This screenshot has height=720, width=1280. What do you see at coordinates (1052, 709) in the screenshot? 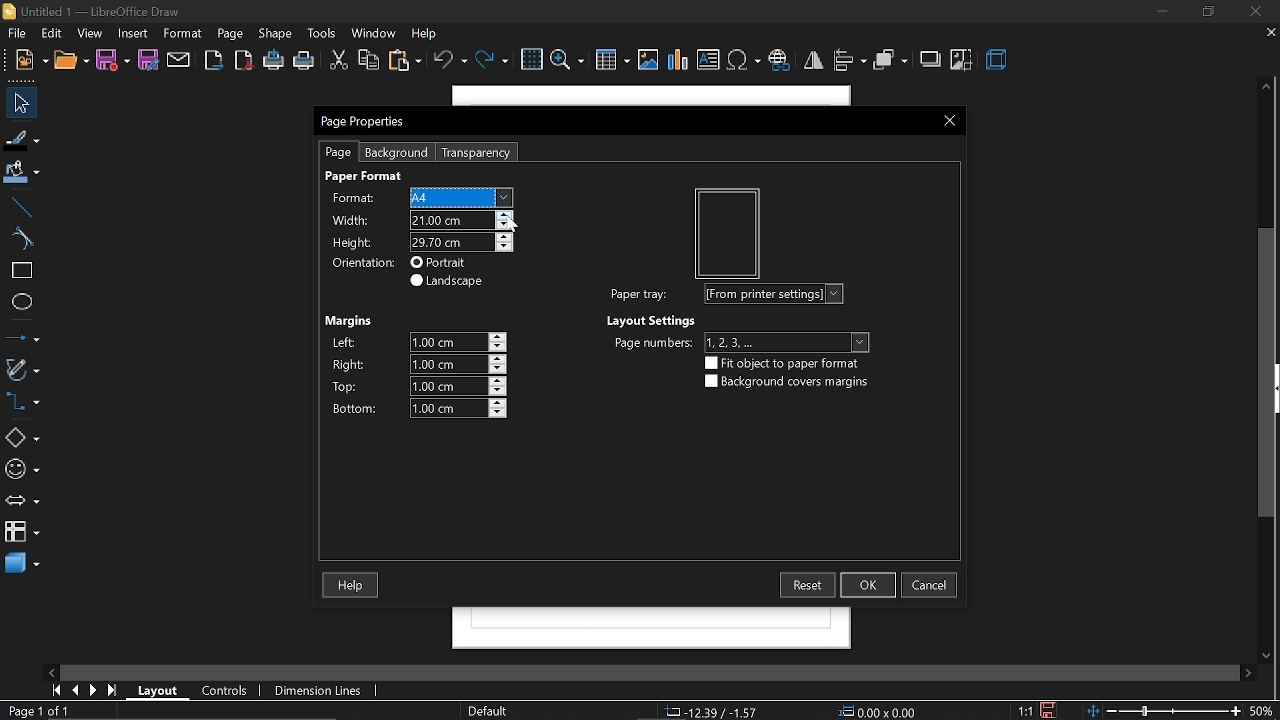
I see `save` at bounding box center [1052, 709].